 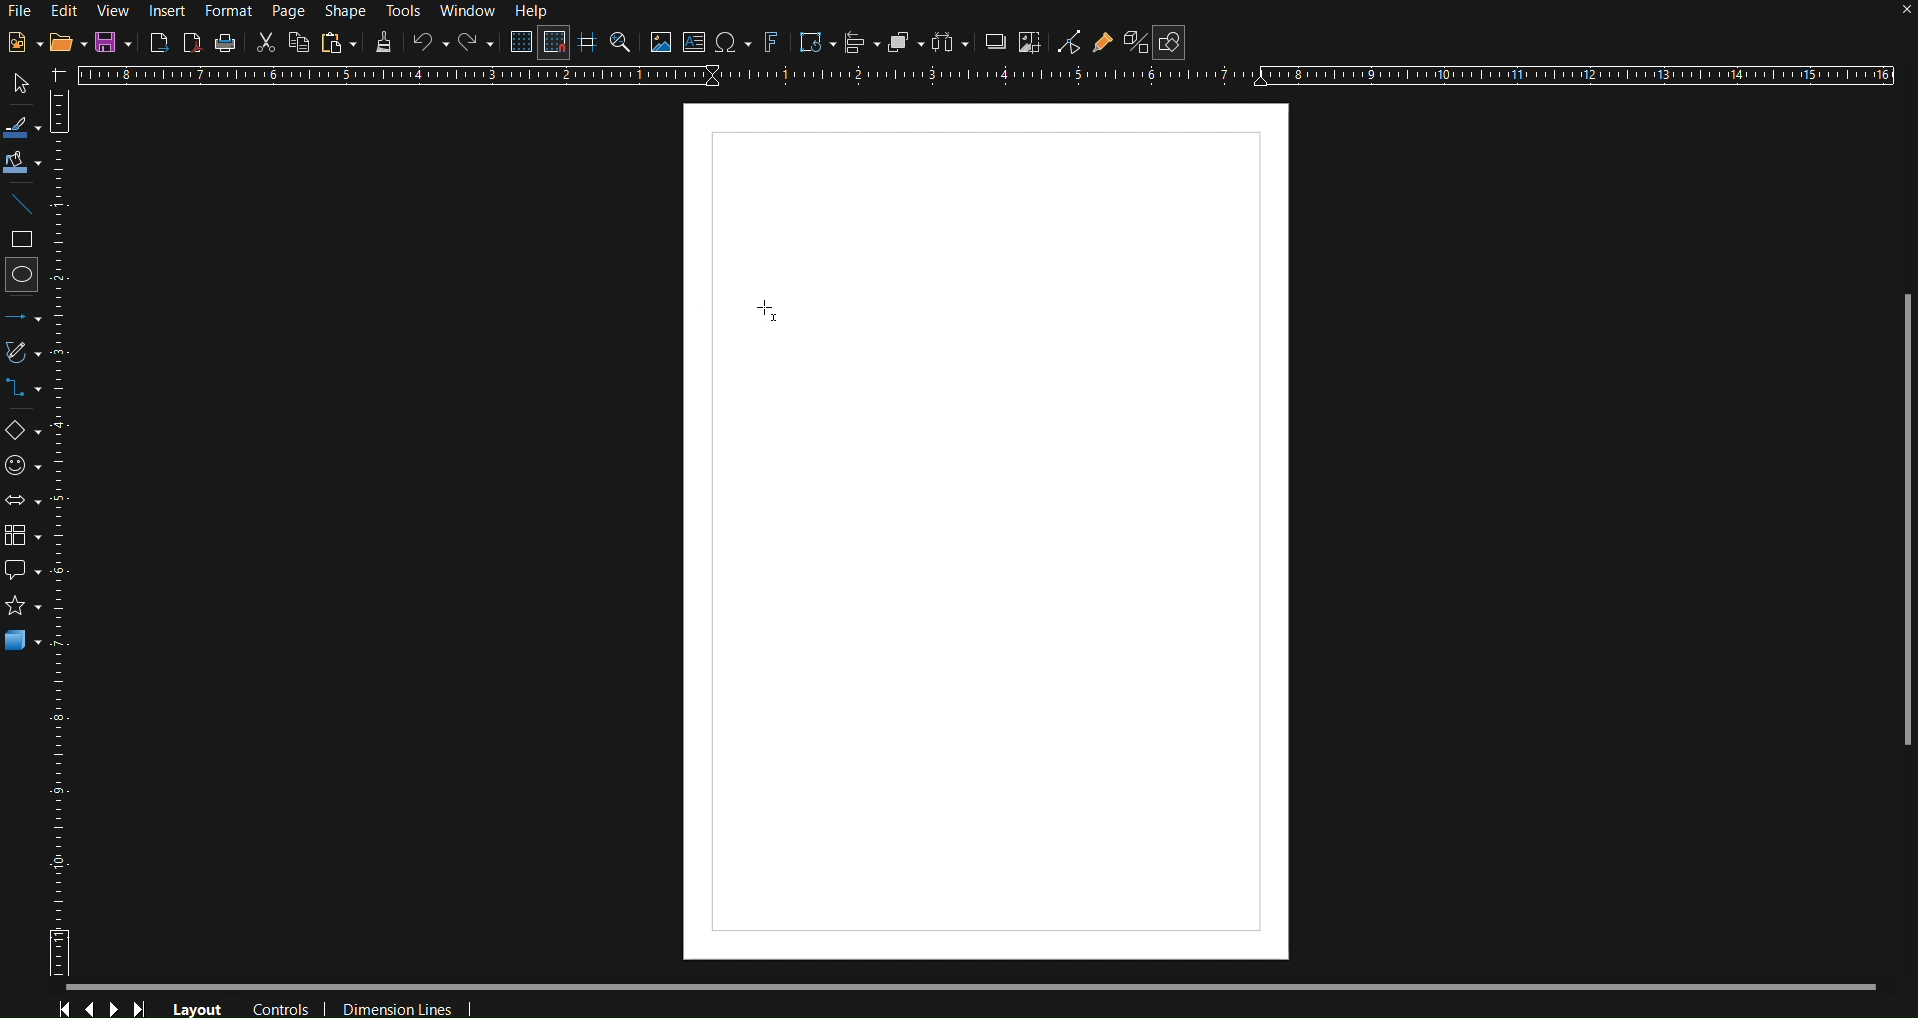 I want to click on Insert Fontworks, so click(x=771, y=44).